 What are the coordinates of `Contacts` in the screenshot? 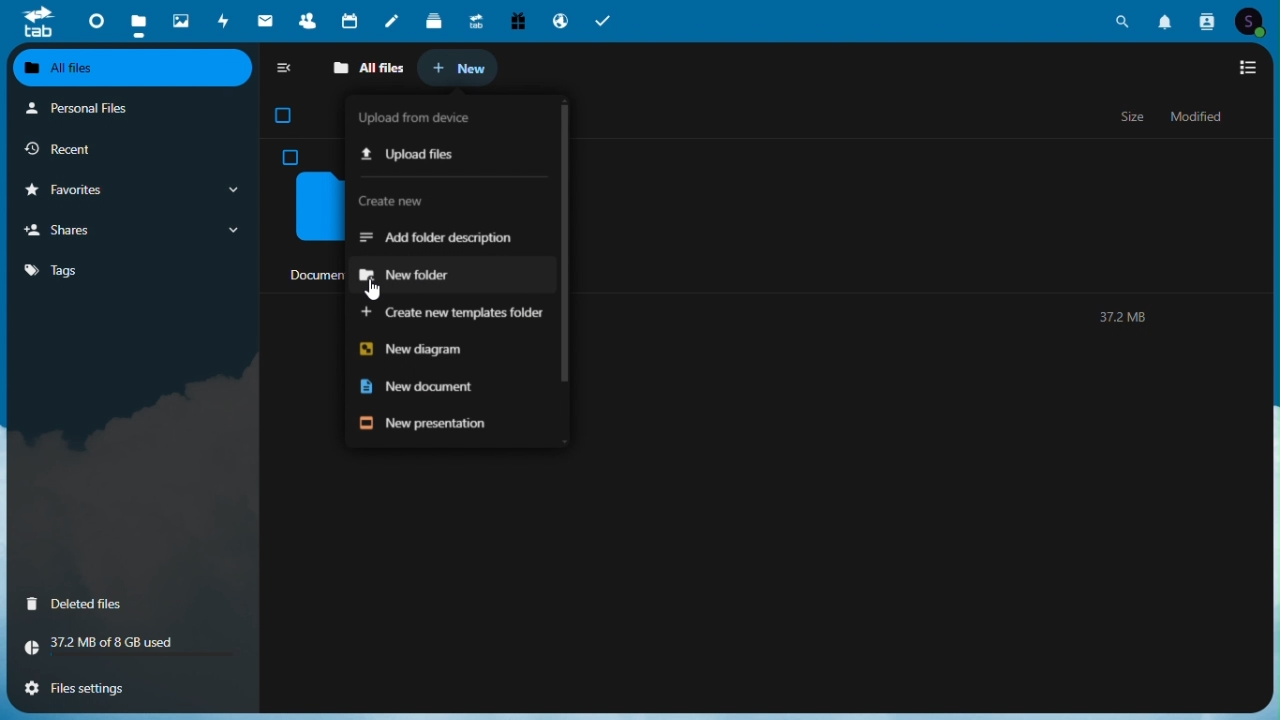 It's located at (1208, 19).